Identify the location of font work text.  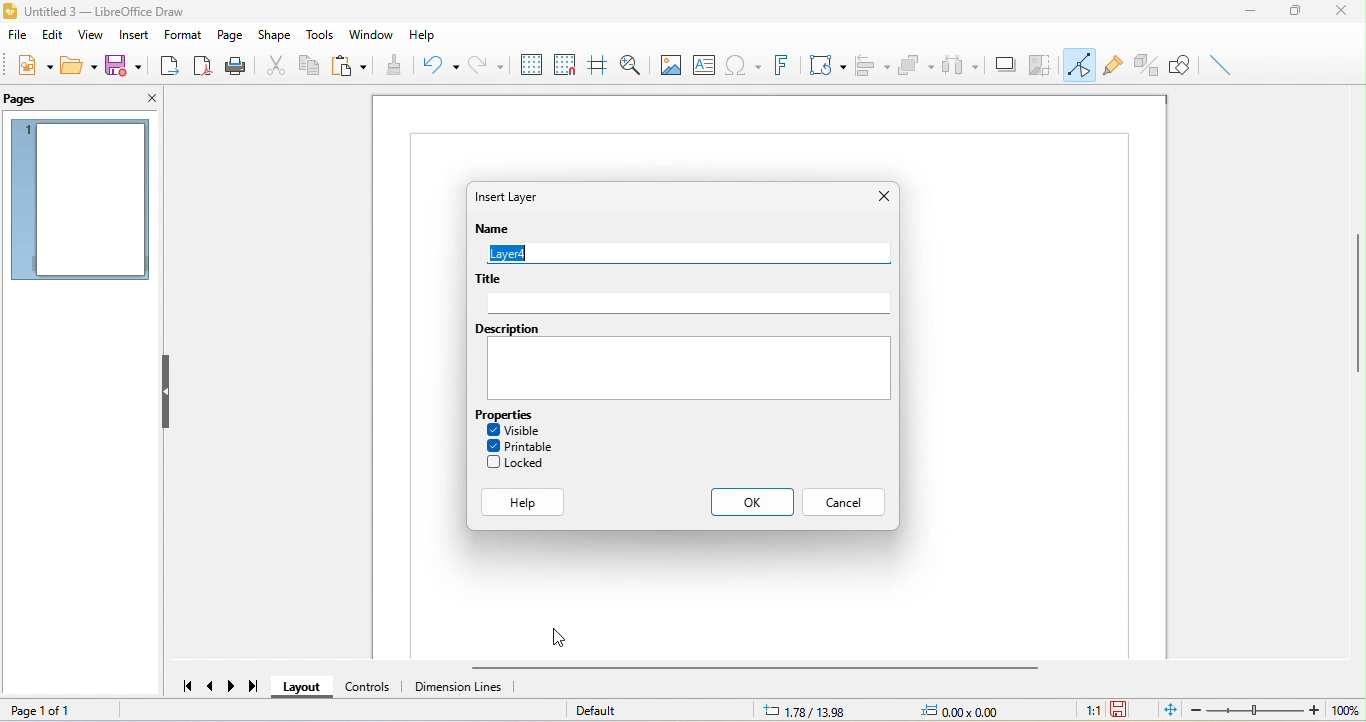
(781, 63).